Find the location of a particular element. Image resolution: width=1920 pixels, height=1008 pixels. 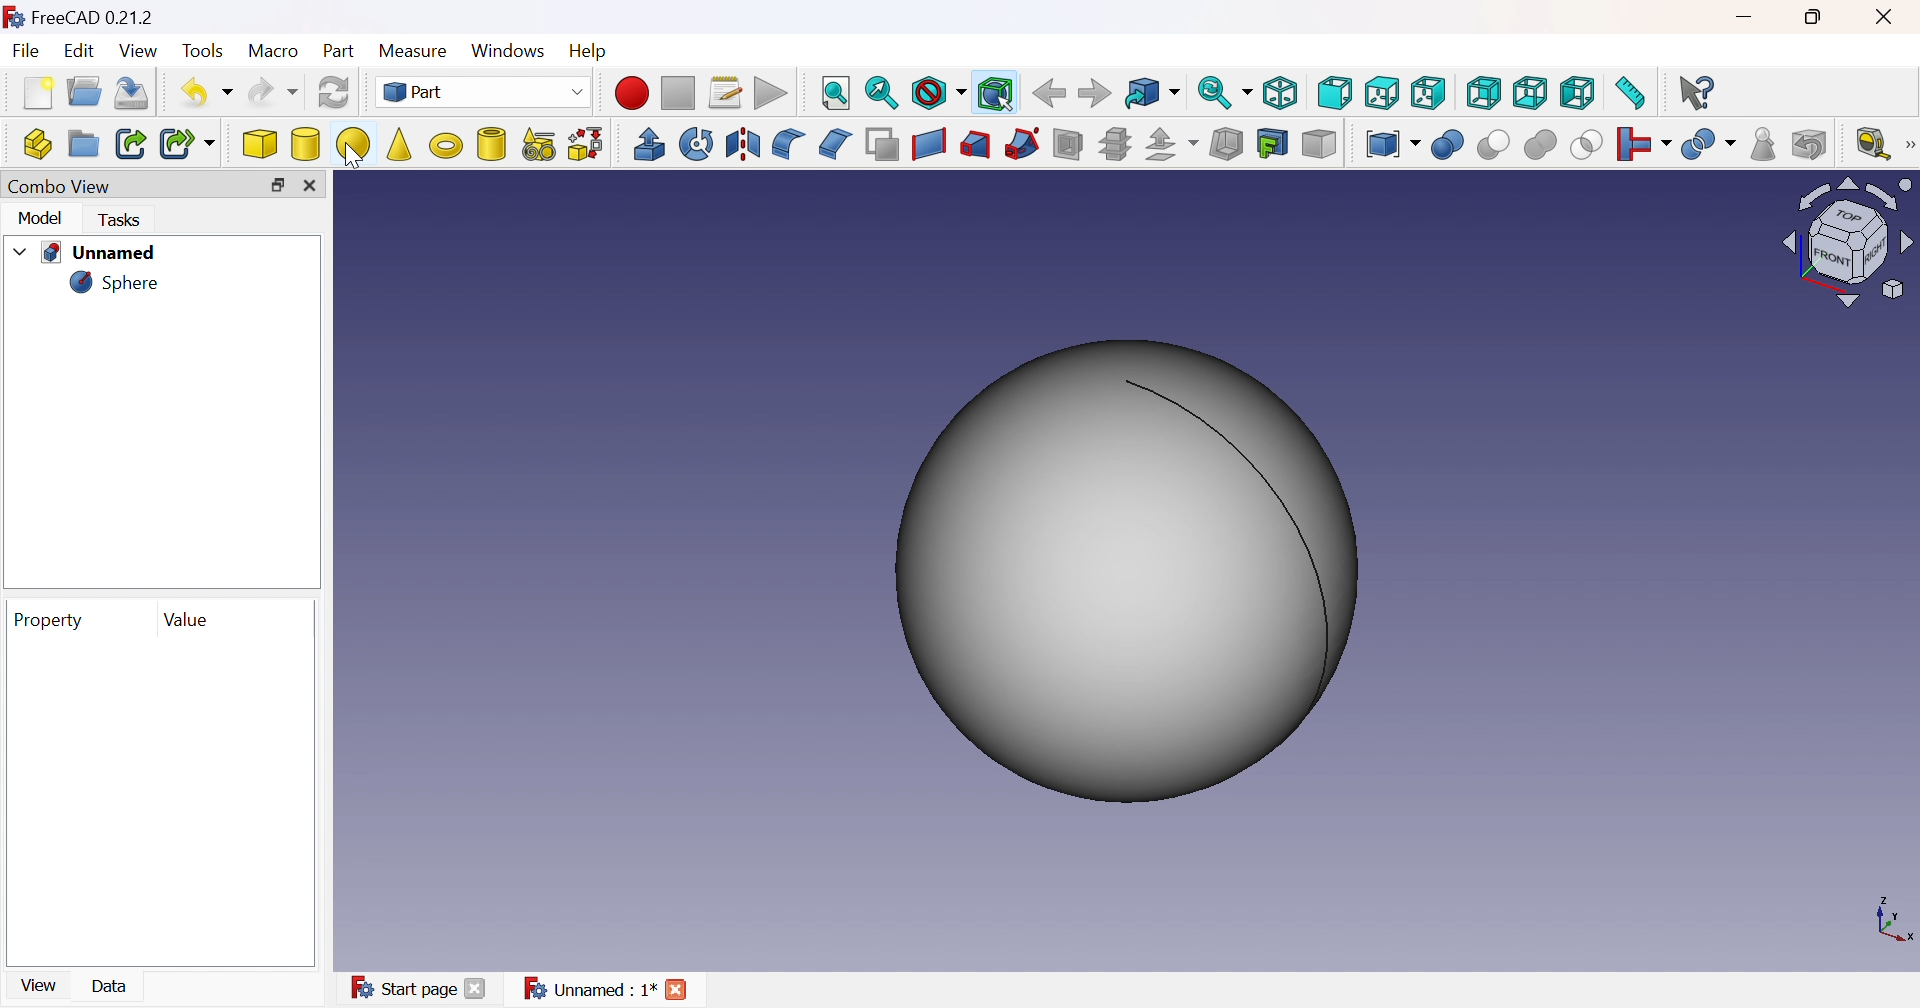

Undo is located at coordinates (208, 94).